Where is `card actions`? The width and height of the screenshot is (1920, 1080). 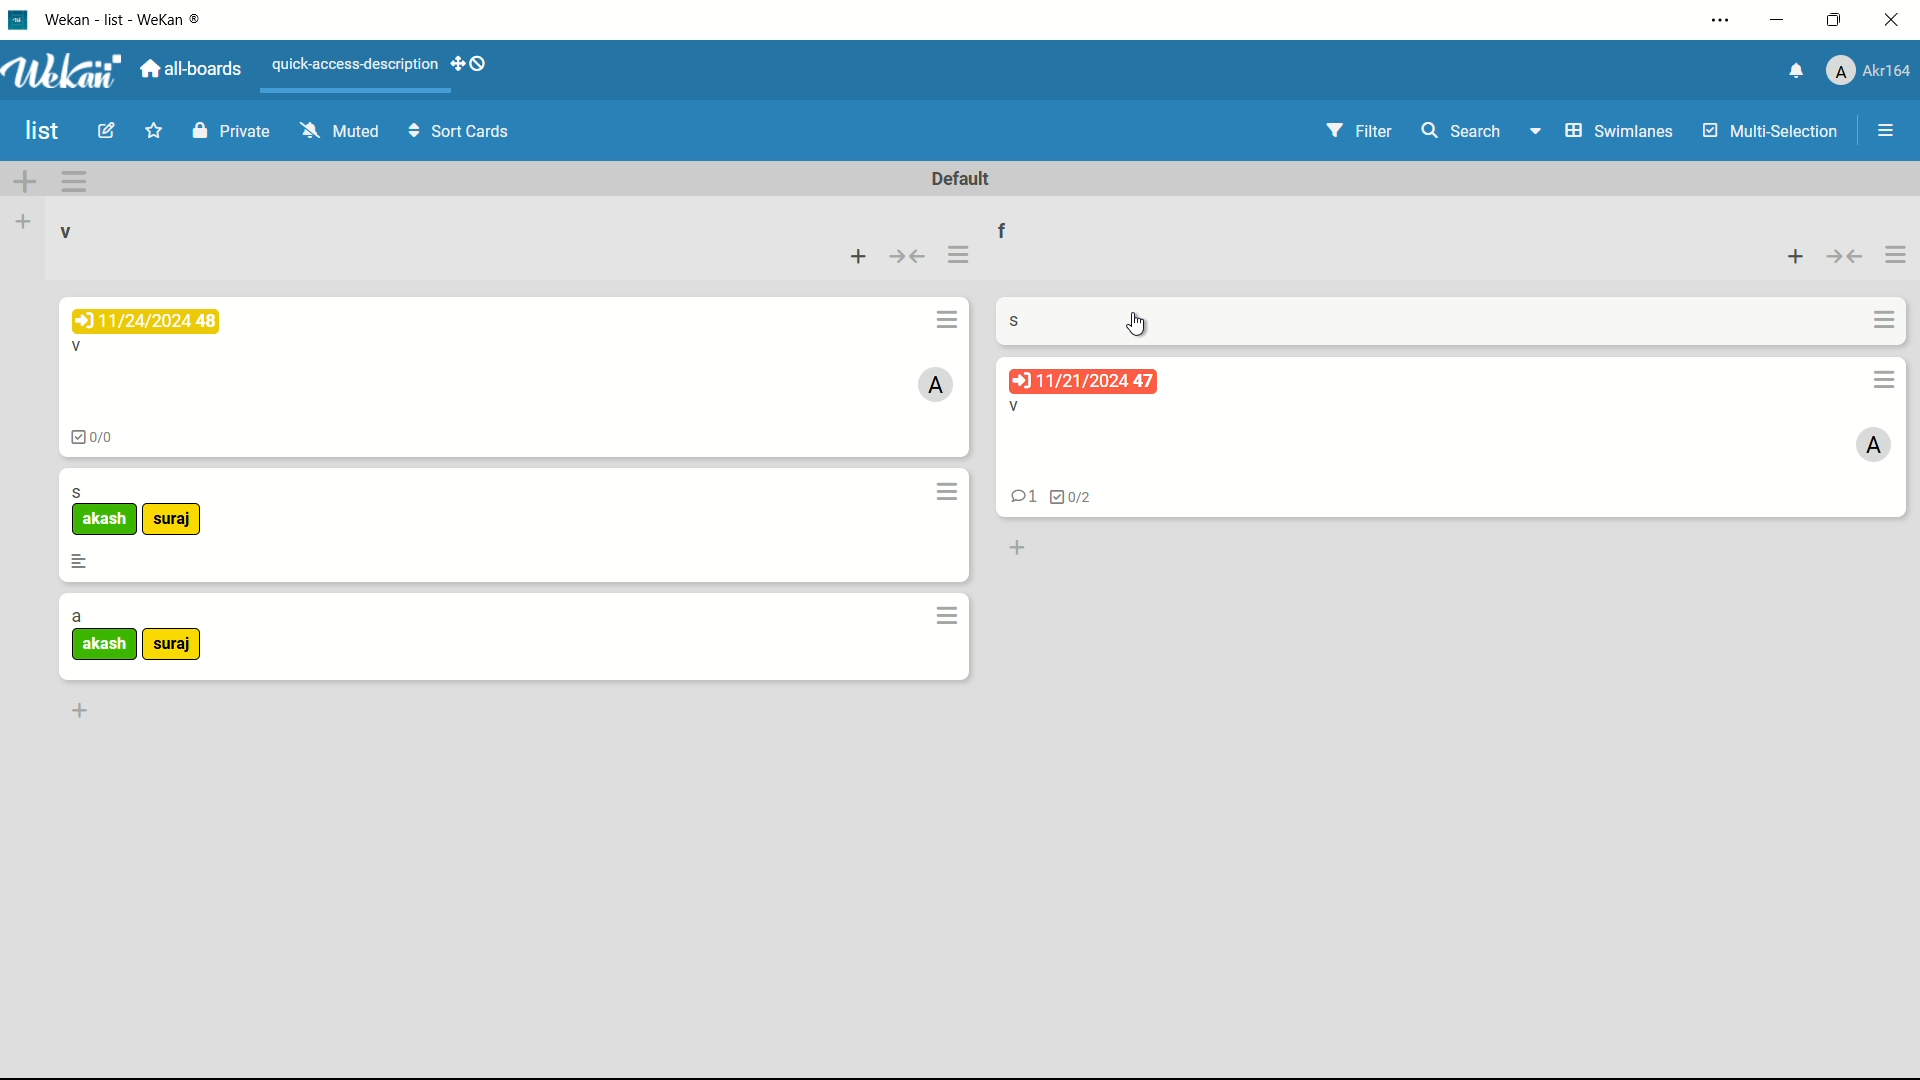
card actions is located at coordinates (949, 616).